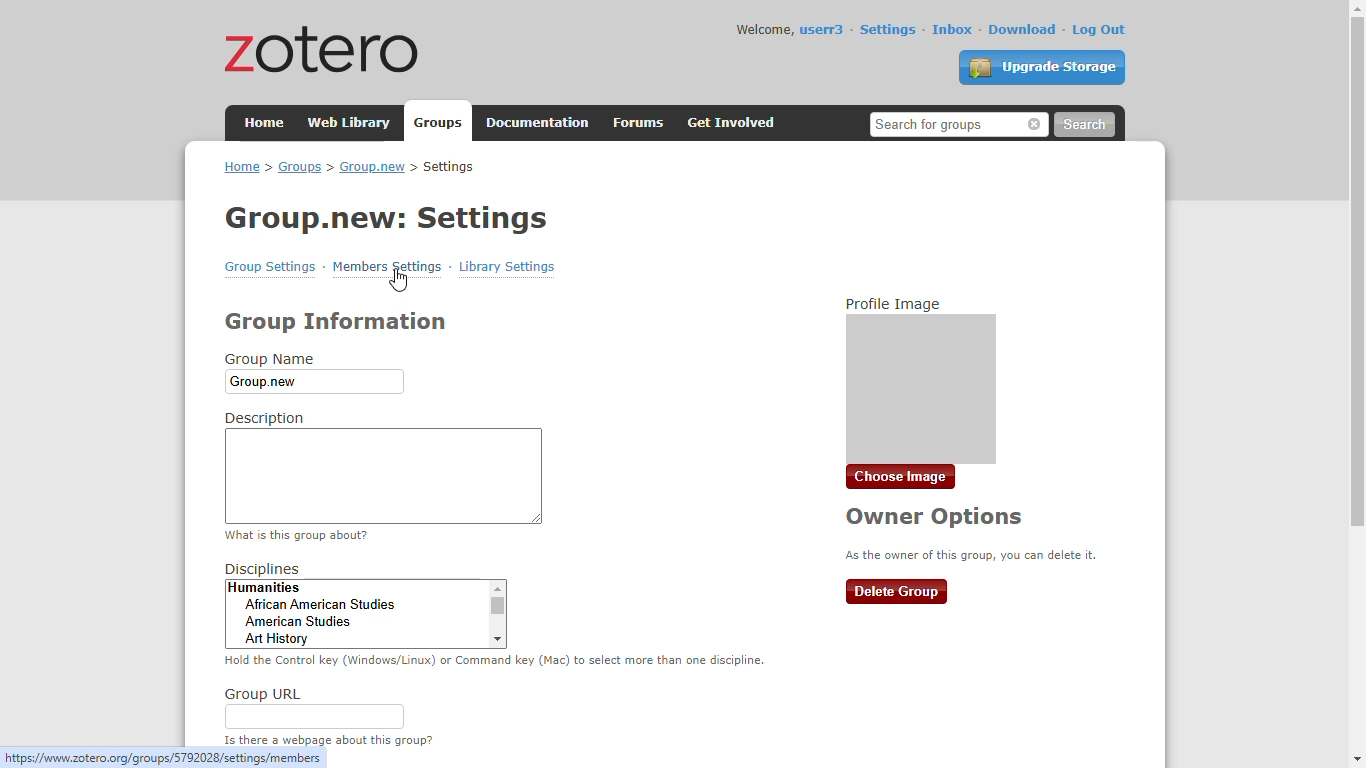 The height and width of the screenshot is (768, 1366). What do you see at coordinates (270, 359) in the screenshot?
I see `group name` at bounding box center [270, 359].